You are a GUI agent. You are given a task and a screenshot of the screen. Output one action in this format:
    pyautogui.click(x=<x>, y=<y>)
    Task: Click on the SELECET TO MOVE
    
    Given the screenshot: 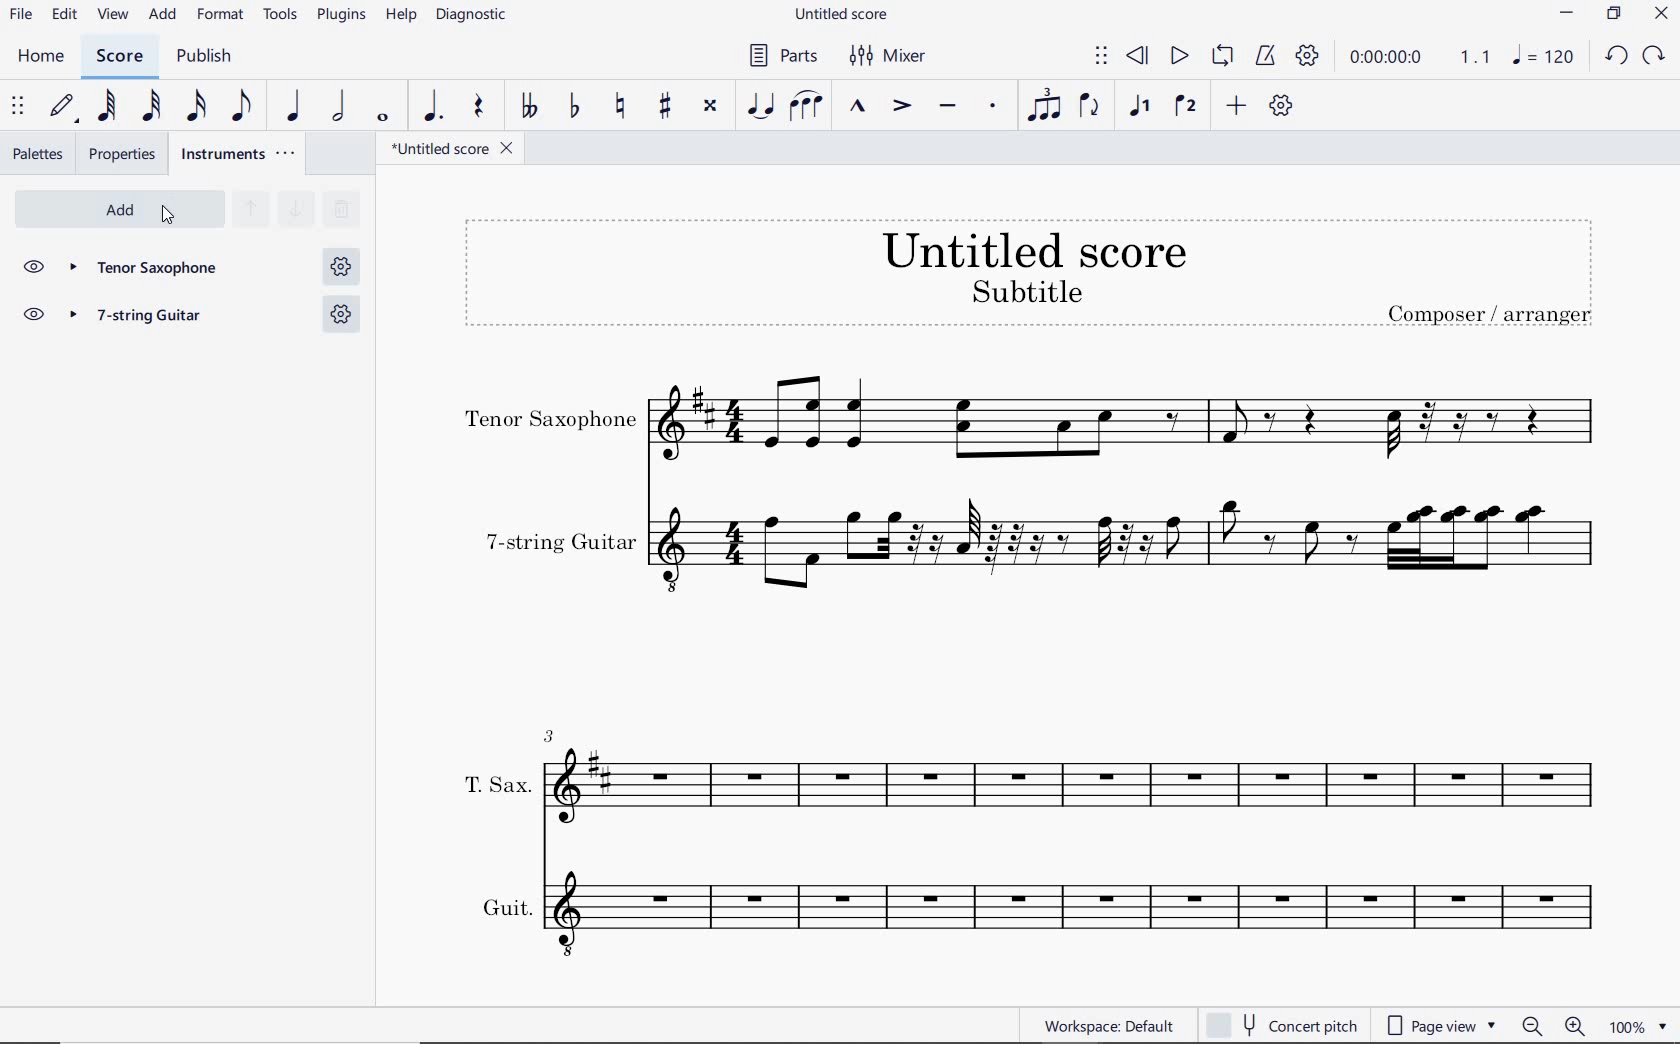 What is the action you would take?
    pyautogui.click(x=18, y=107)
    